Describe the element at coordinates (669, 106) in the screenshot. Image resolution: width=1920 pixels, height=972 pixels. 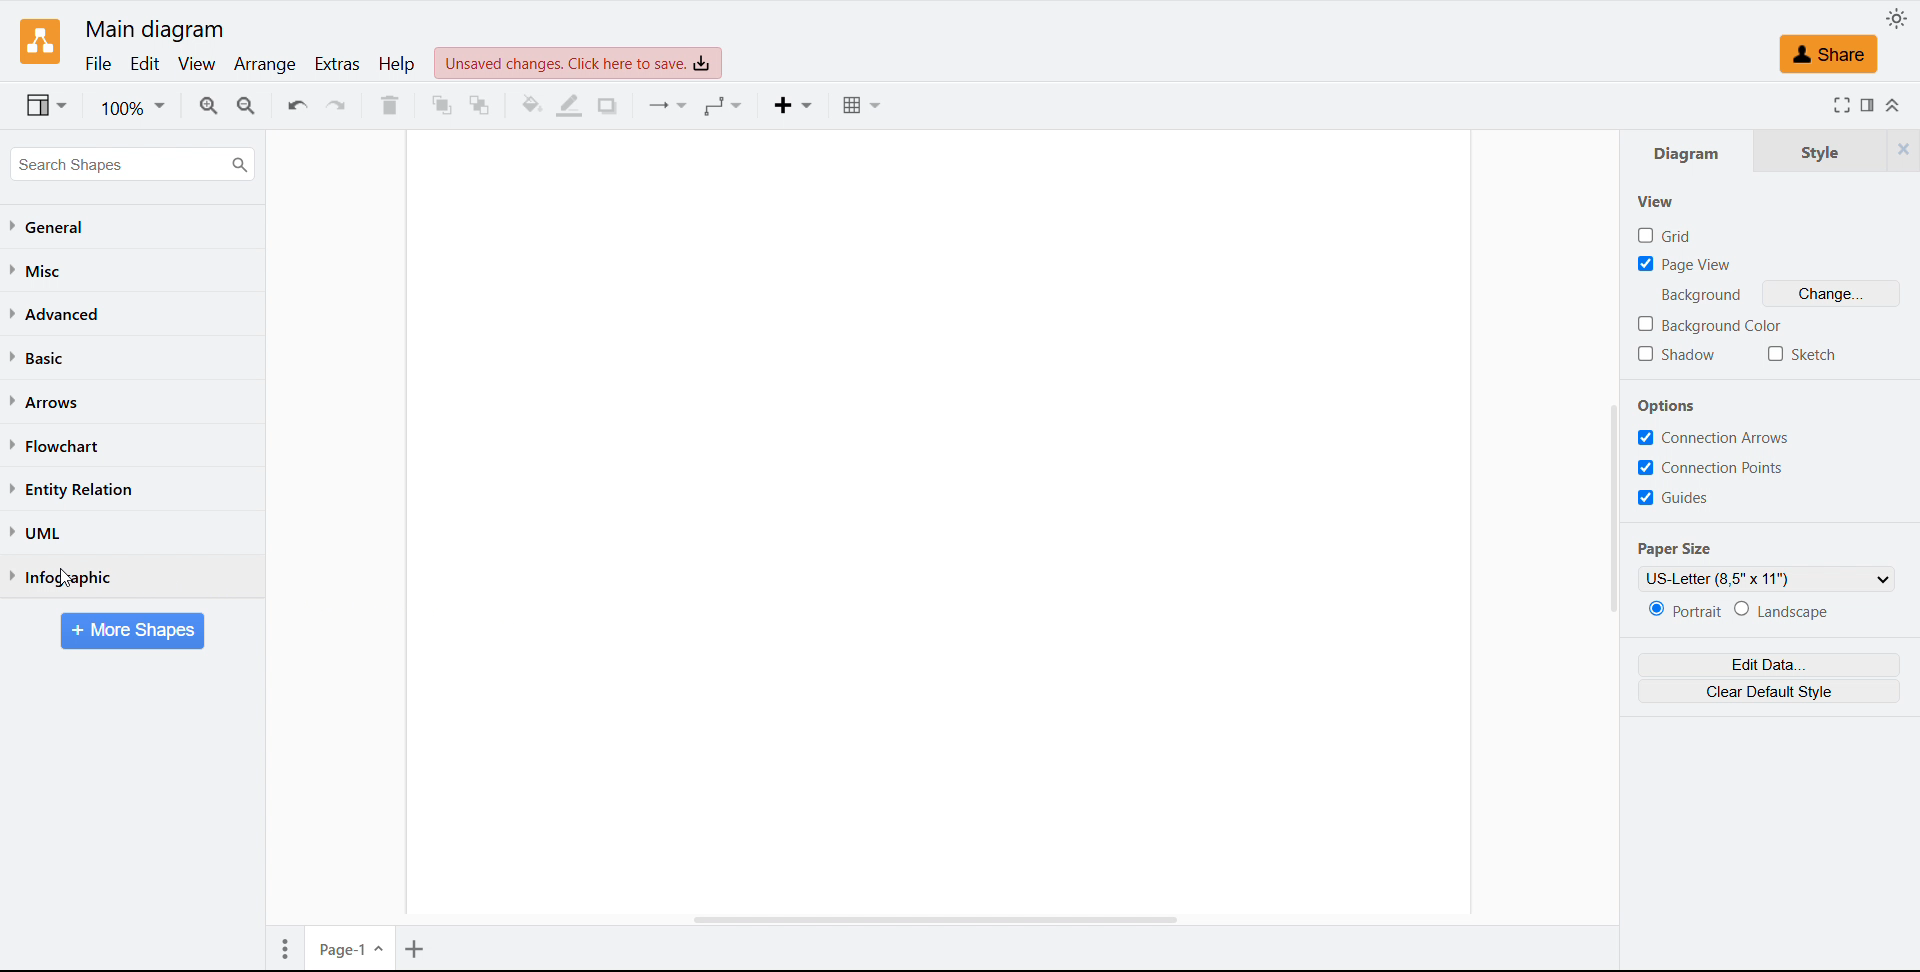
I see `Connectors ` at that location.